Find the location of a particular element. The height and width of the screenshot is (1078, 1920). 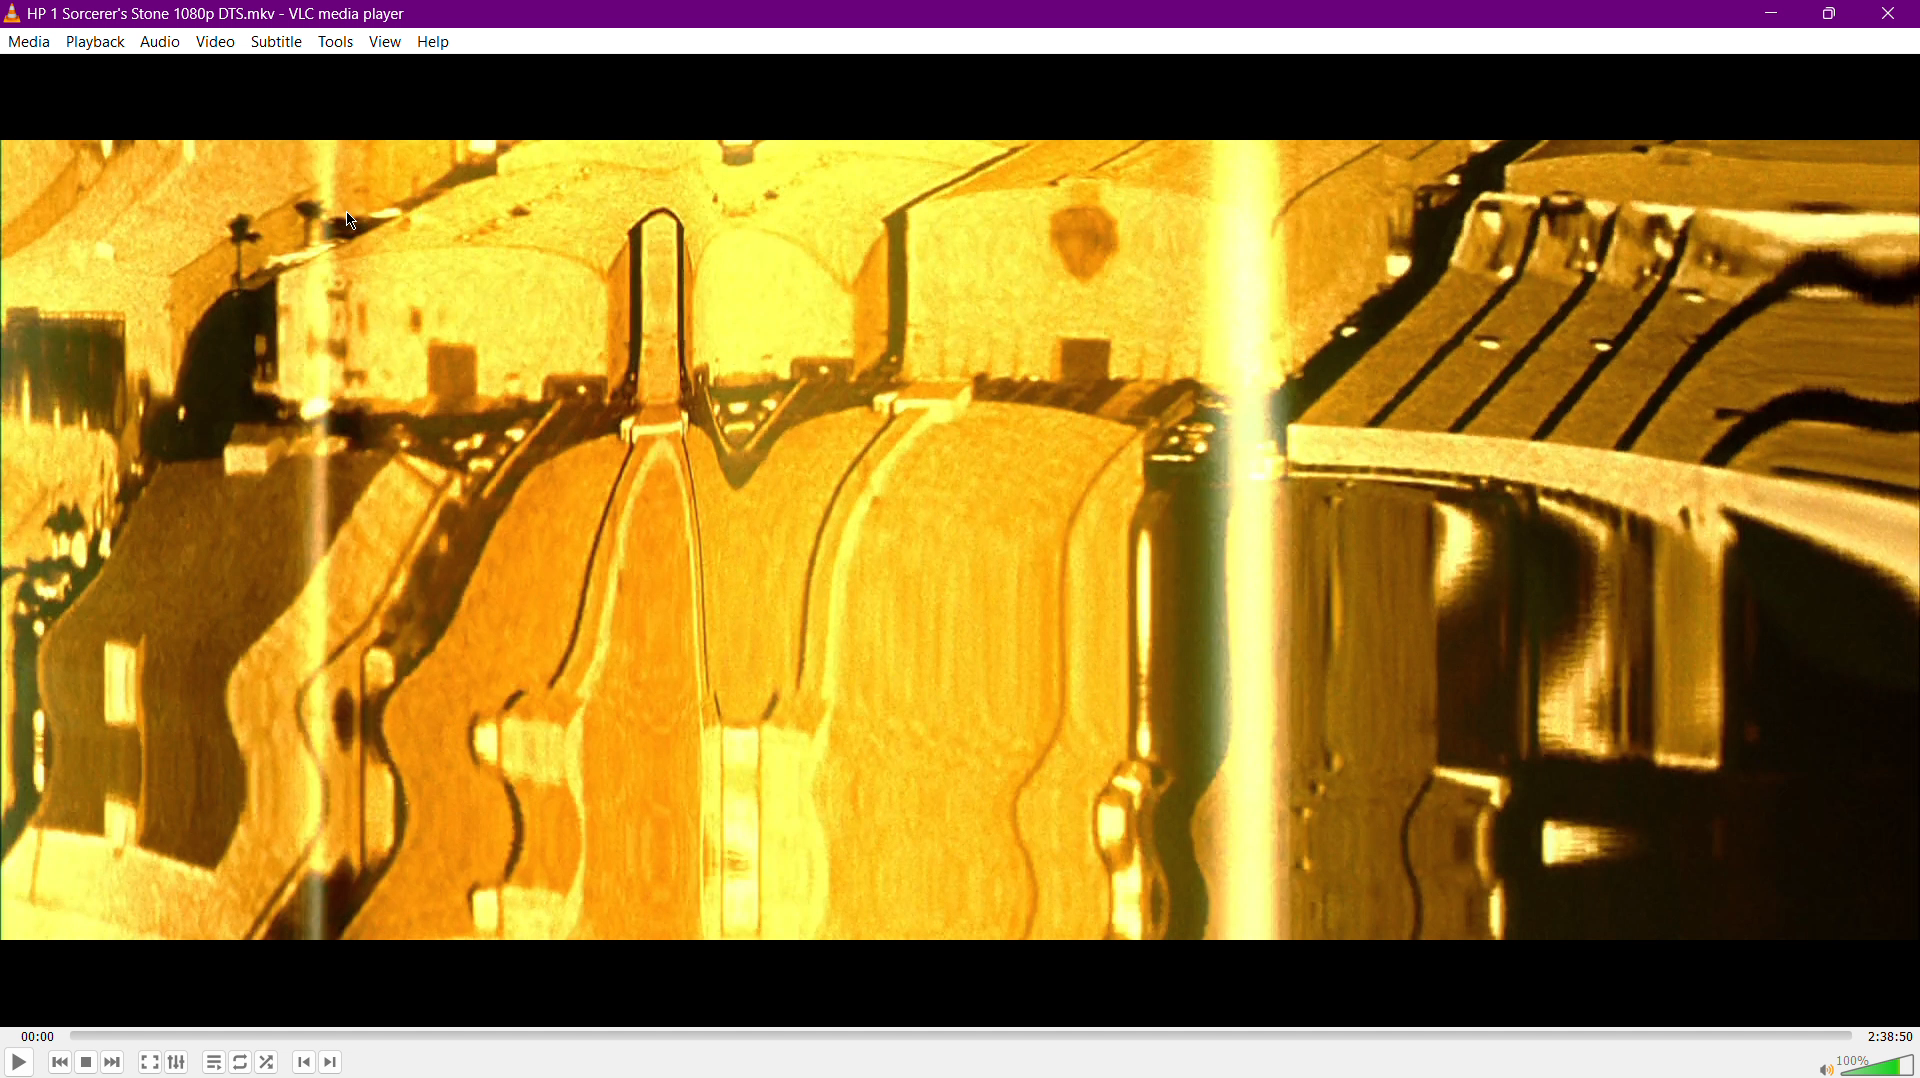

Volume 100% is located at coordinates (1865, 1063).